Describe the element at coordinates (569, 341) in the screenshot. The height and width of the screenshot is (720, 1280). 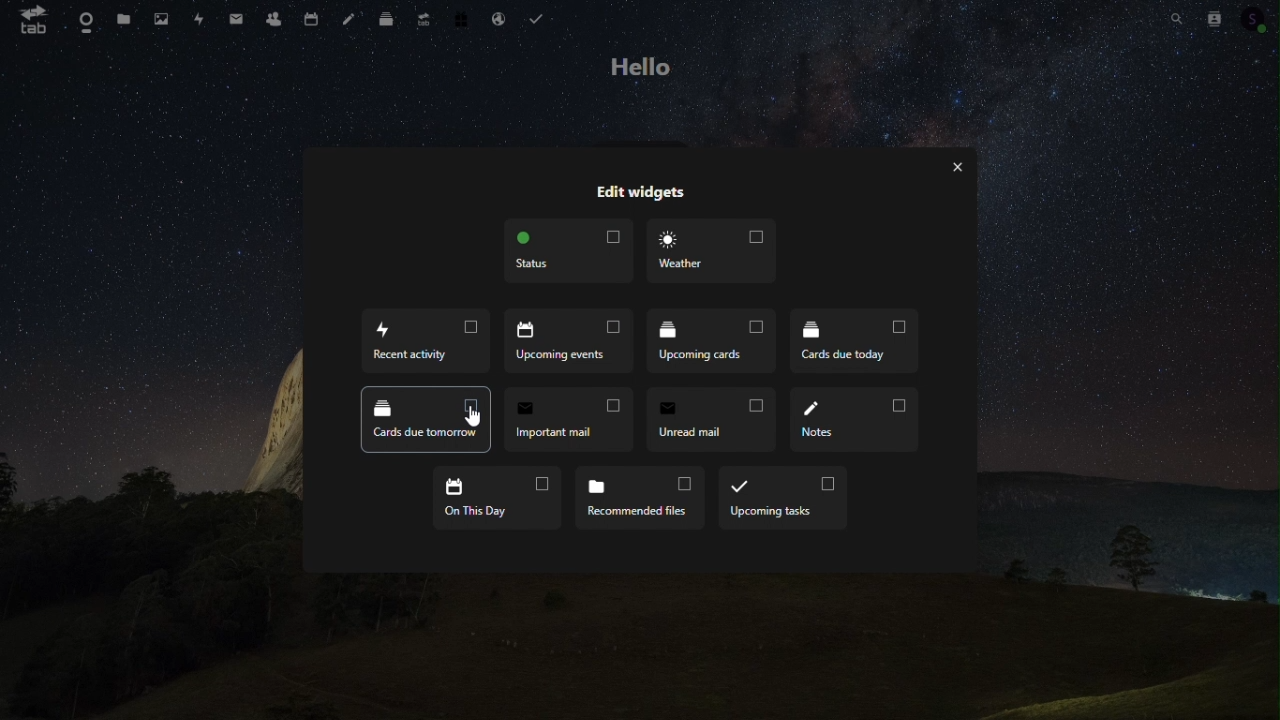
I see `Upcoming events` at that location.